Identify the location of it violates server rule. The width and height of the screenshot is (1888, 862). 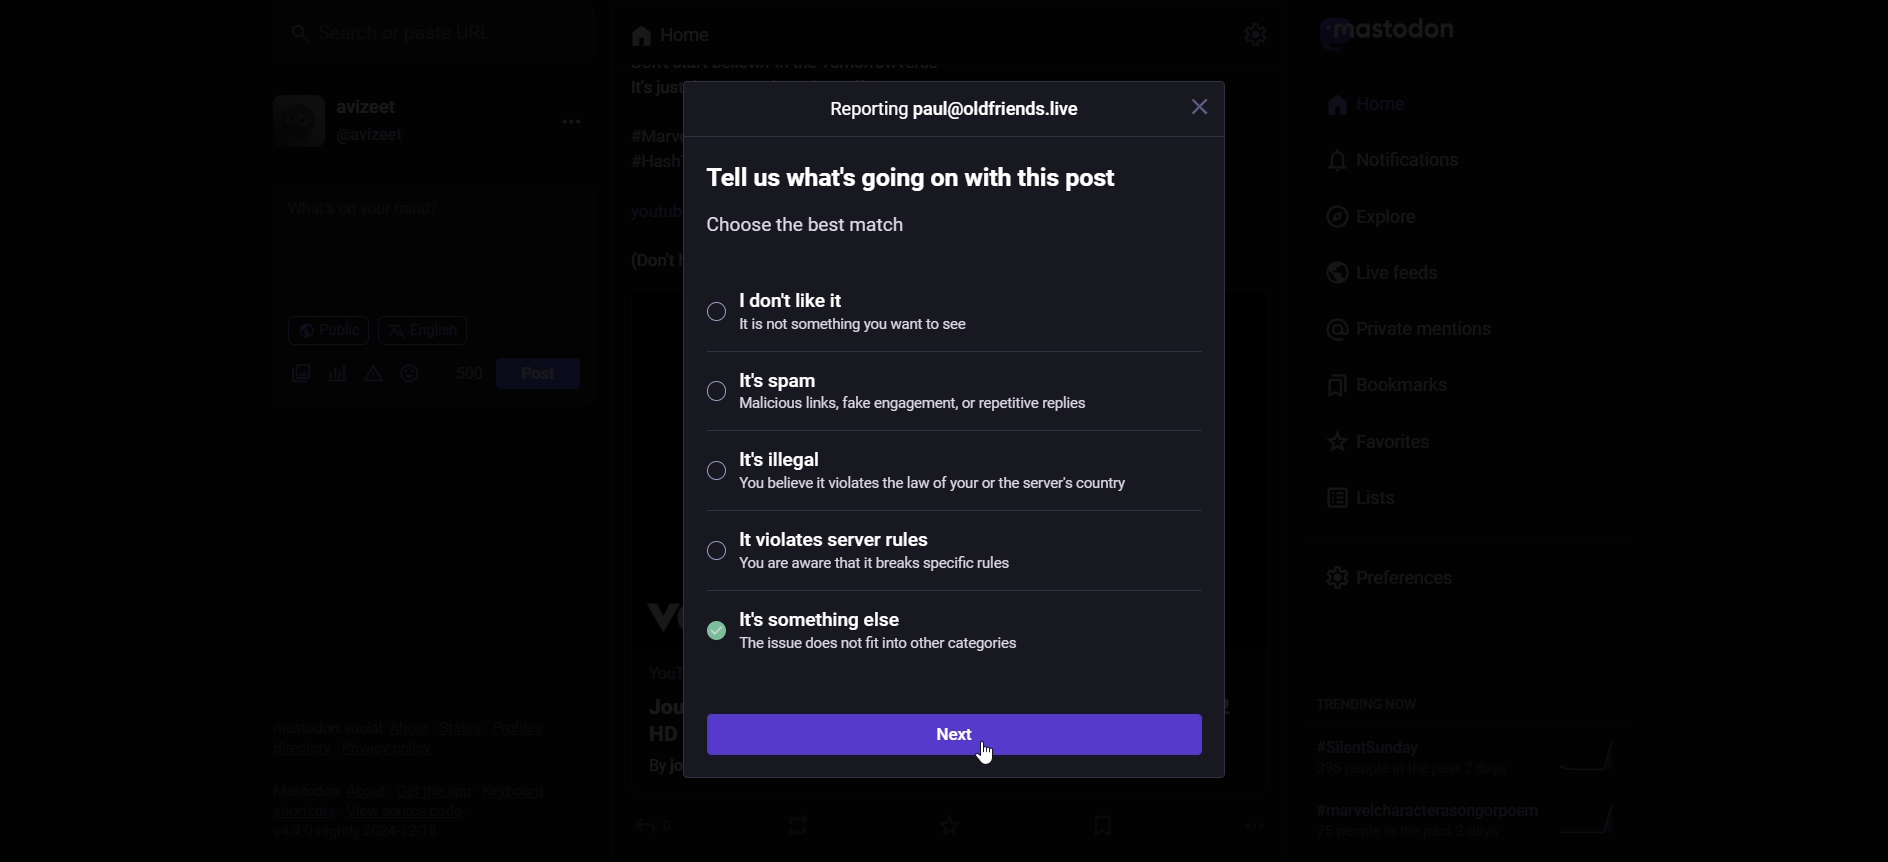
(896, 556).